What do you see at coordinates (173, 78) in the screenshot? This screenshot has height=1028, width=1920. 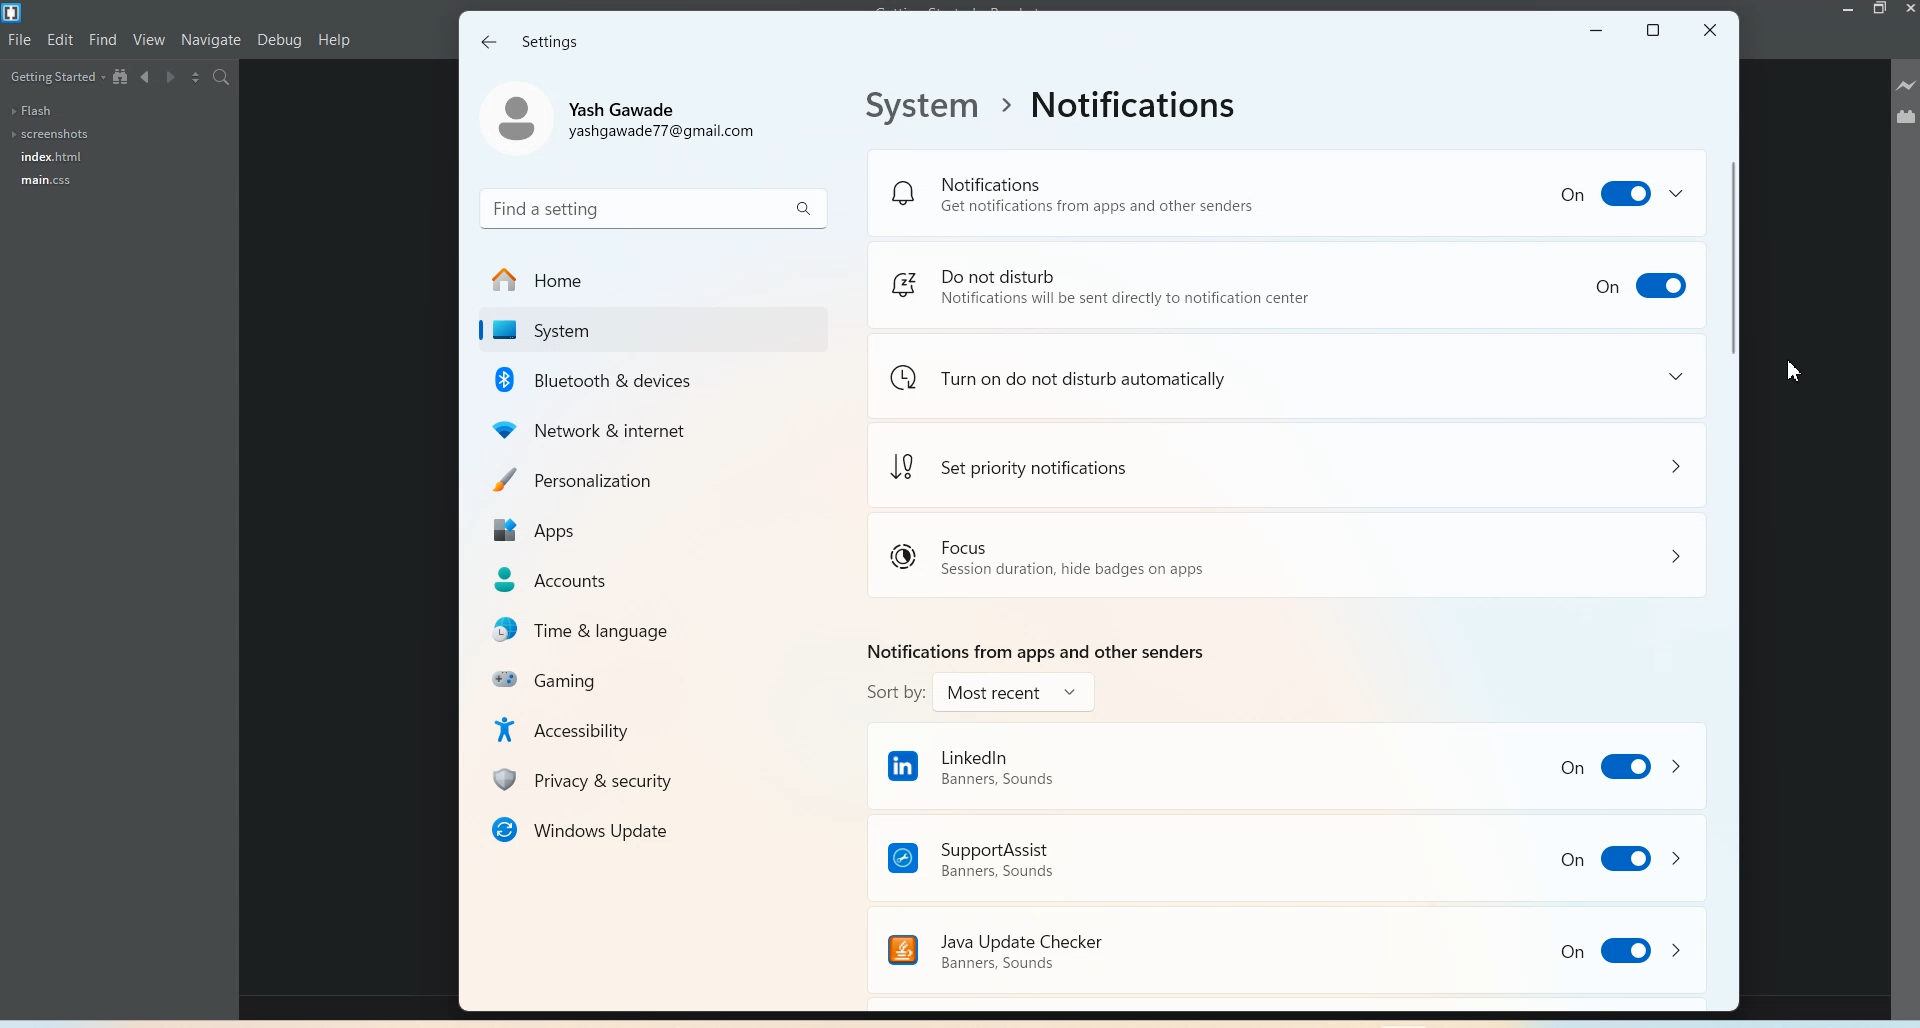 I see `Navigate Forwards` at bounding box center [173, 78].